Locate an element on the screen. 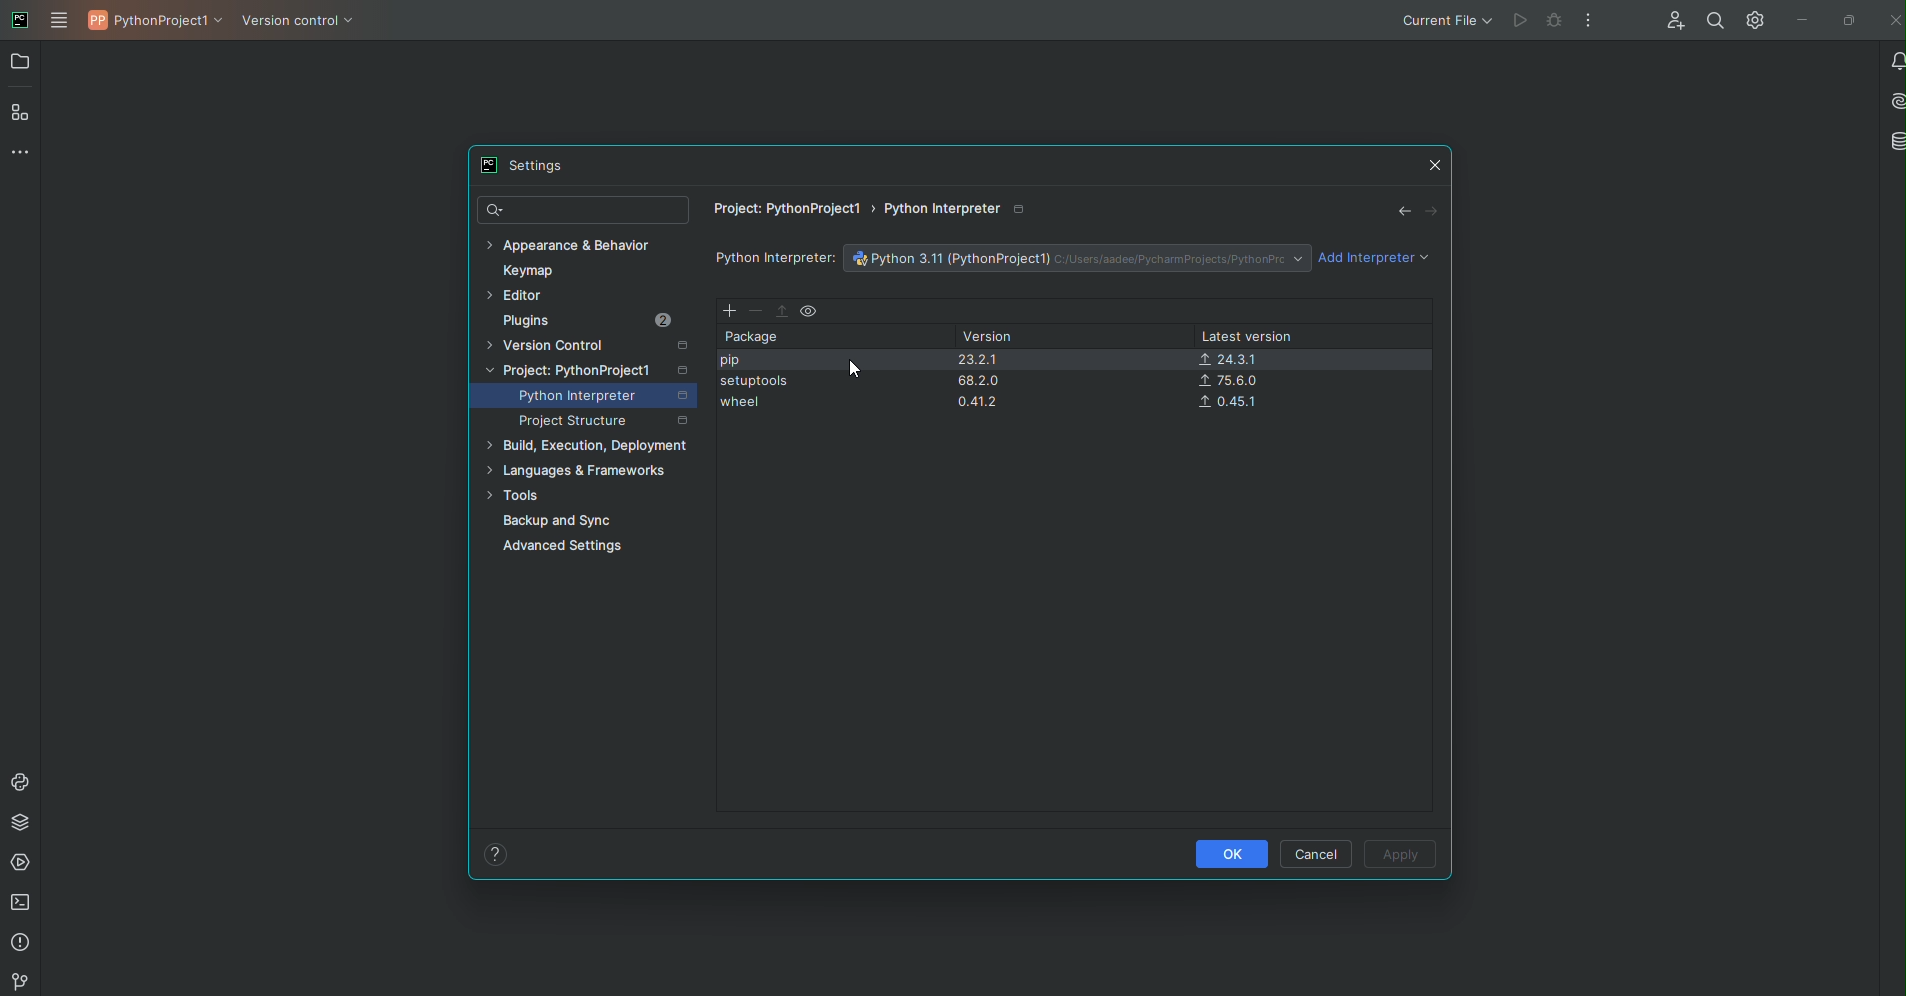 The image size is (1906, 996). Version Control is located at coordinates (304, 27).